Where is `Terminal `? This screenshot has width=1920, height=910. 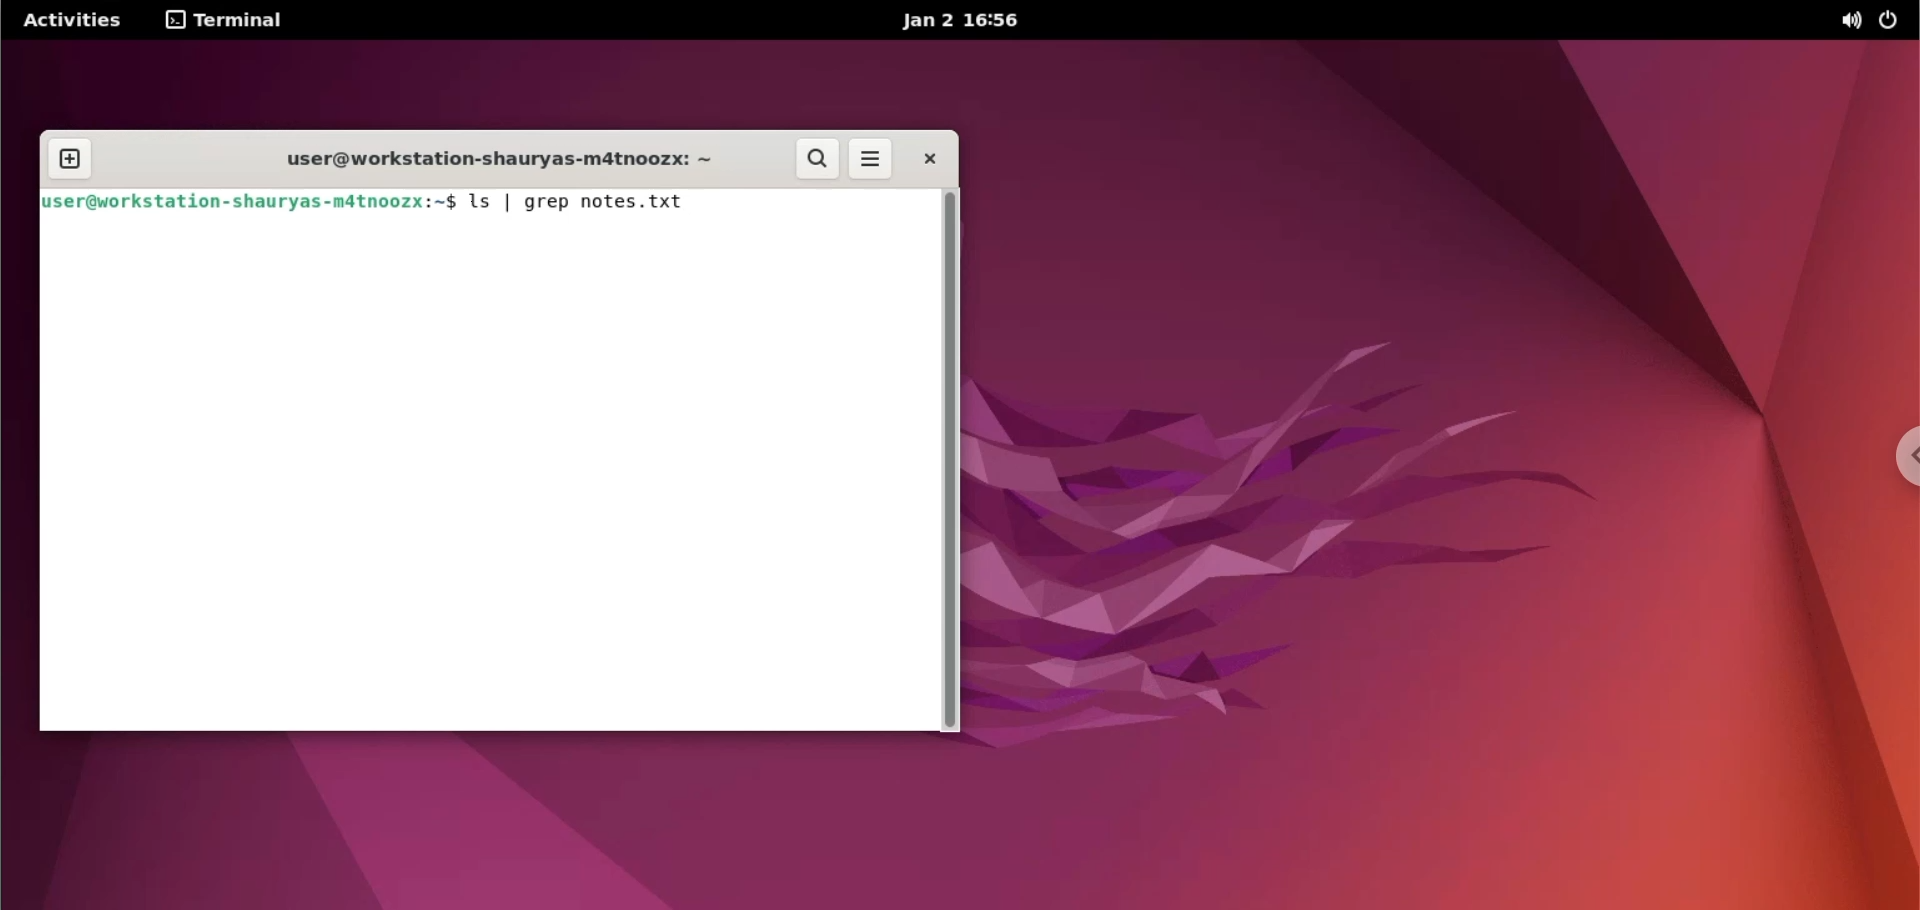 Terminal  is located at coordinates (229, 20).